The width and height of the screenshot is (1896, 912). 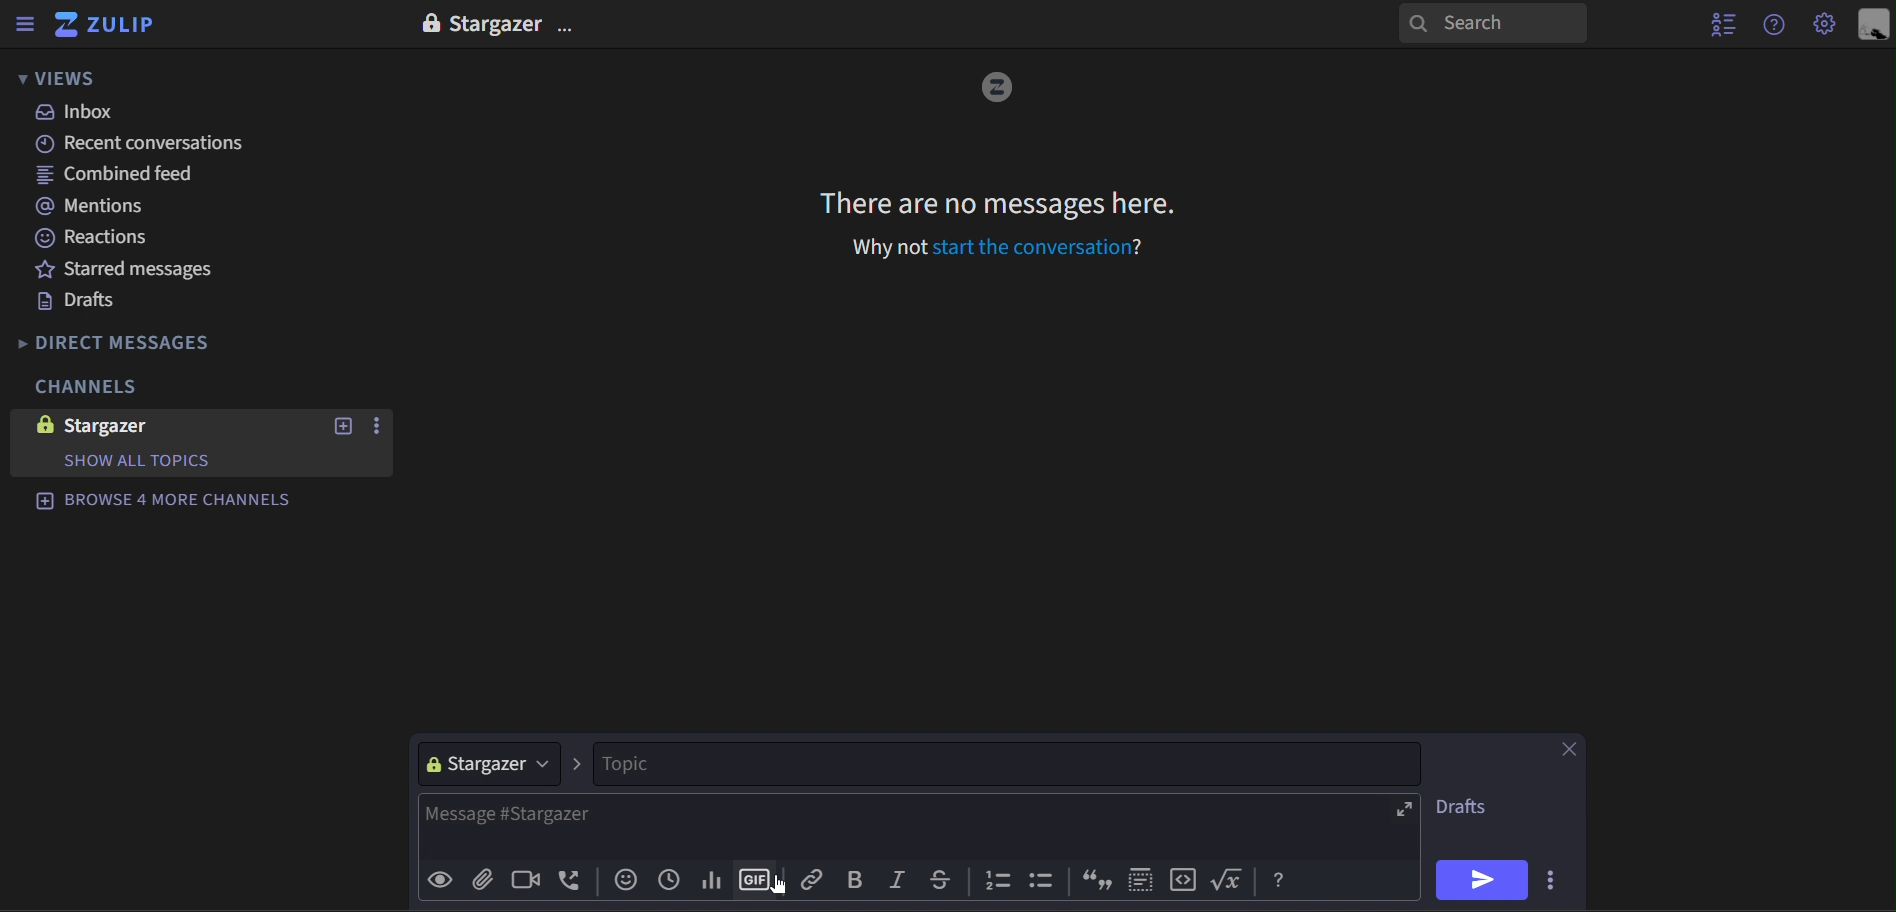 What do you see at coordinates (1403, 809) in the screenshot?
I see `expand ` at bounding box center [1403, 809].